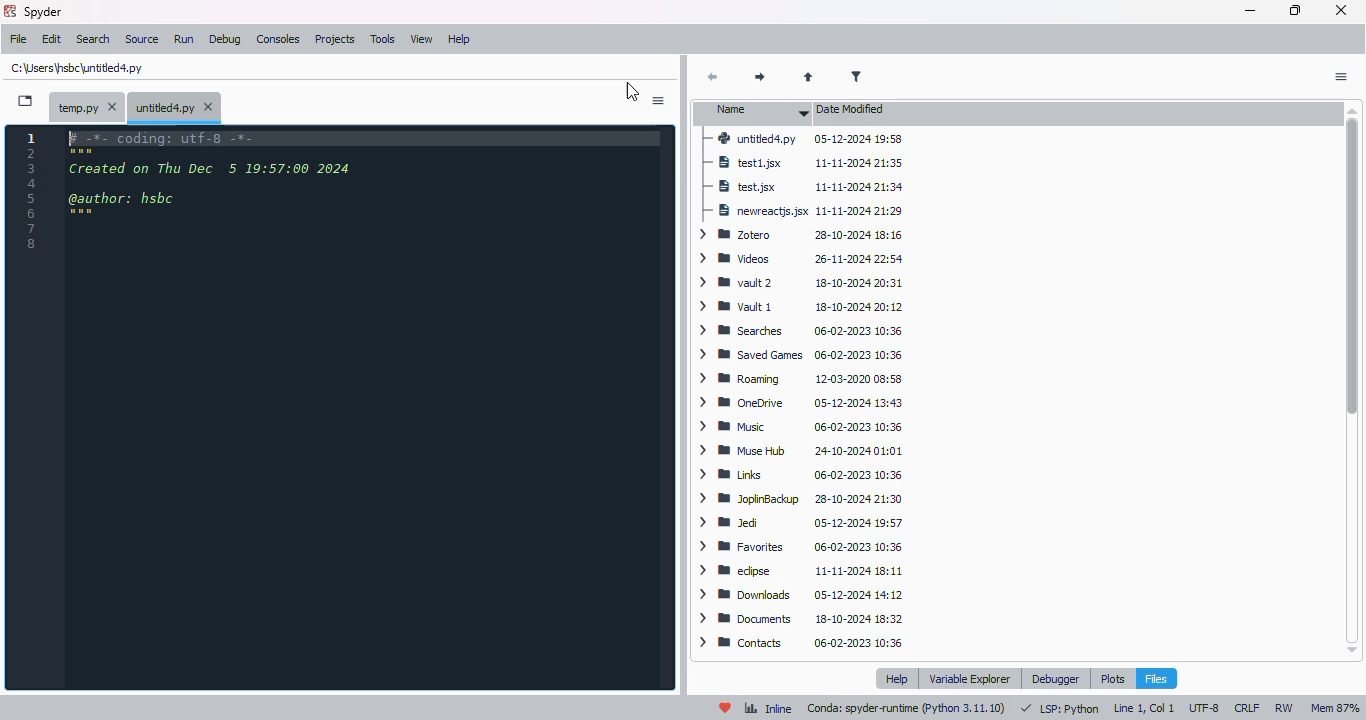 This screenshot has width=1366, height=720. I want to click on Links, so click(803, 526).